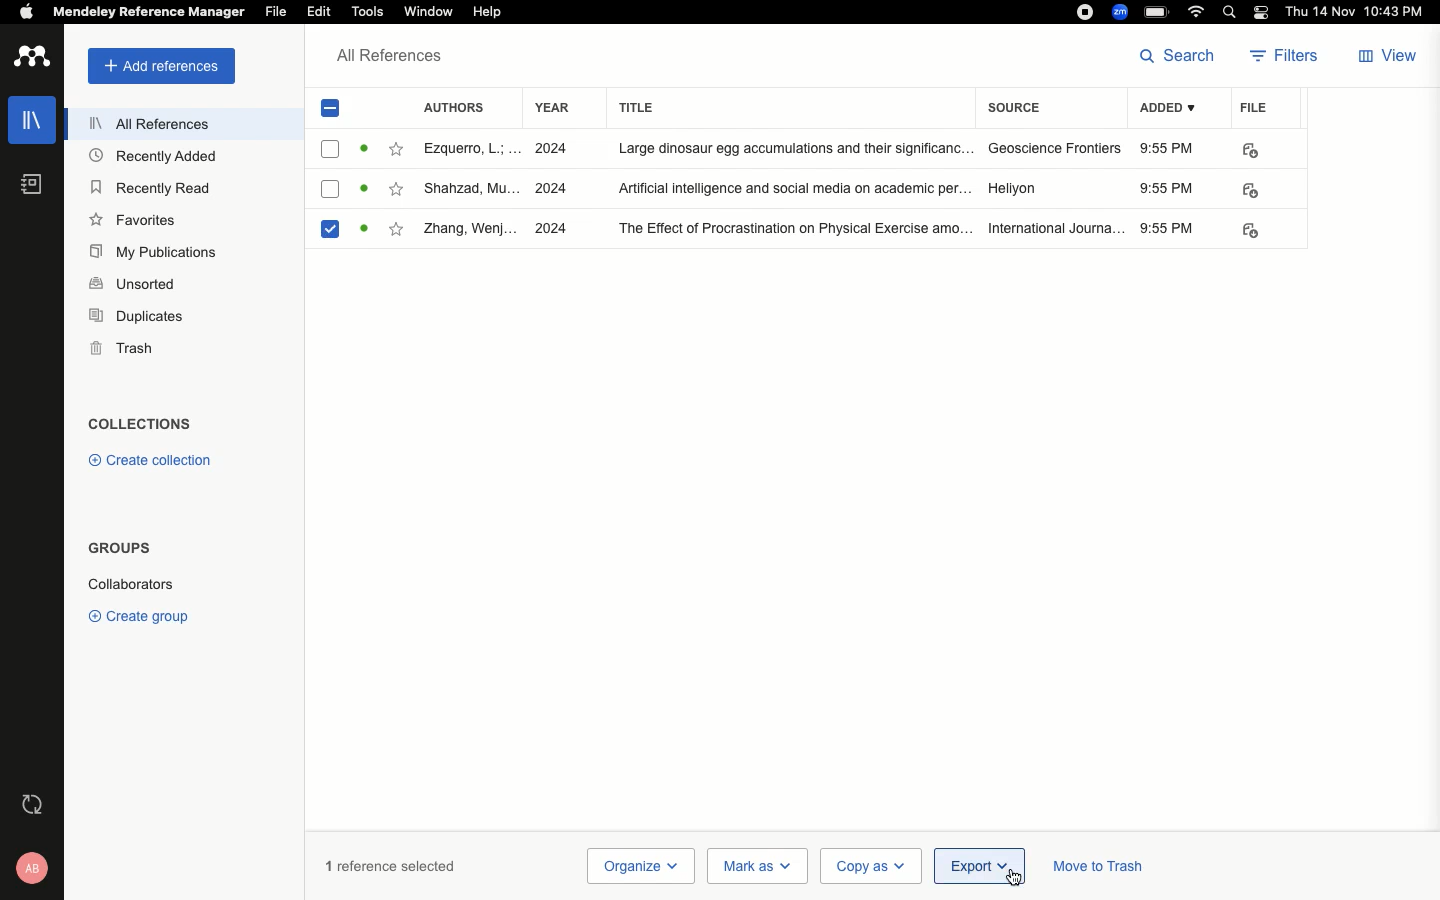 The width and height of the screenshot is (1440, 900). I want to click on read, so click(369, 230).